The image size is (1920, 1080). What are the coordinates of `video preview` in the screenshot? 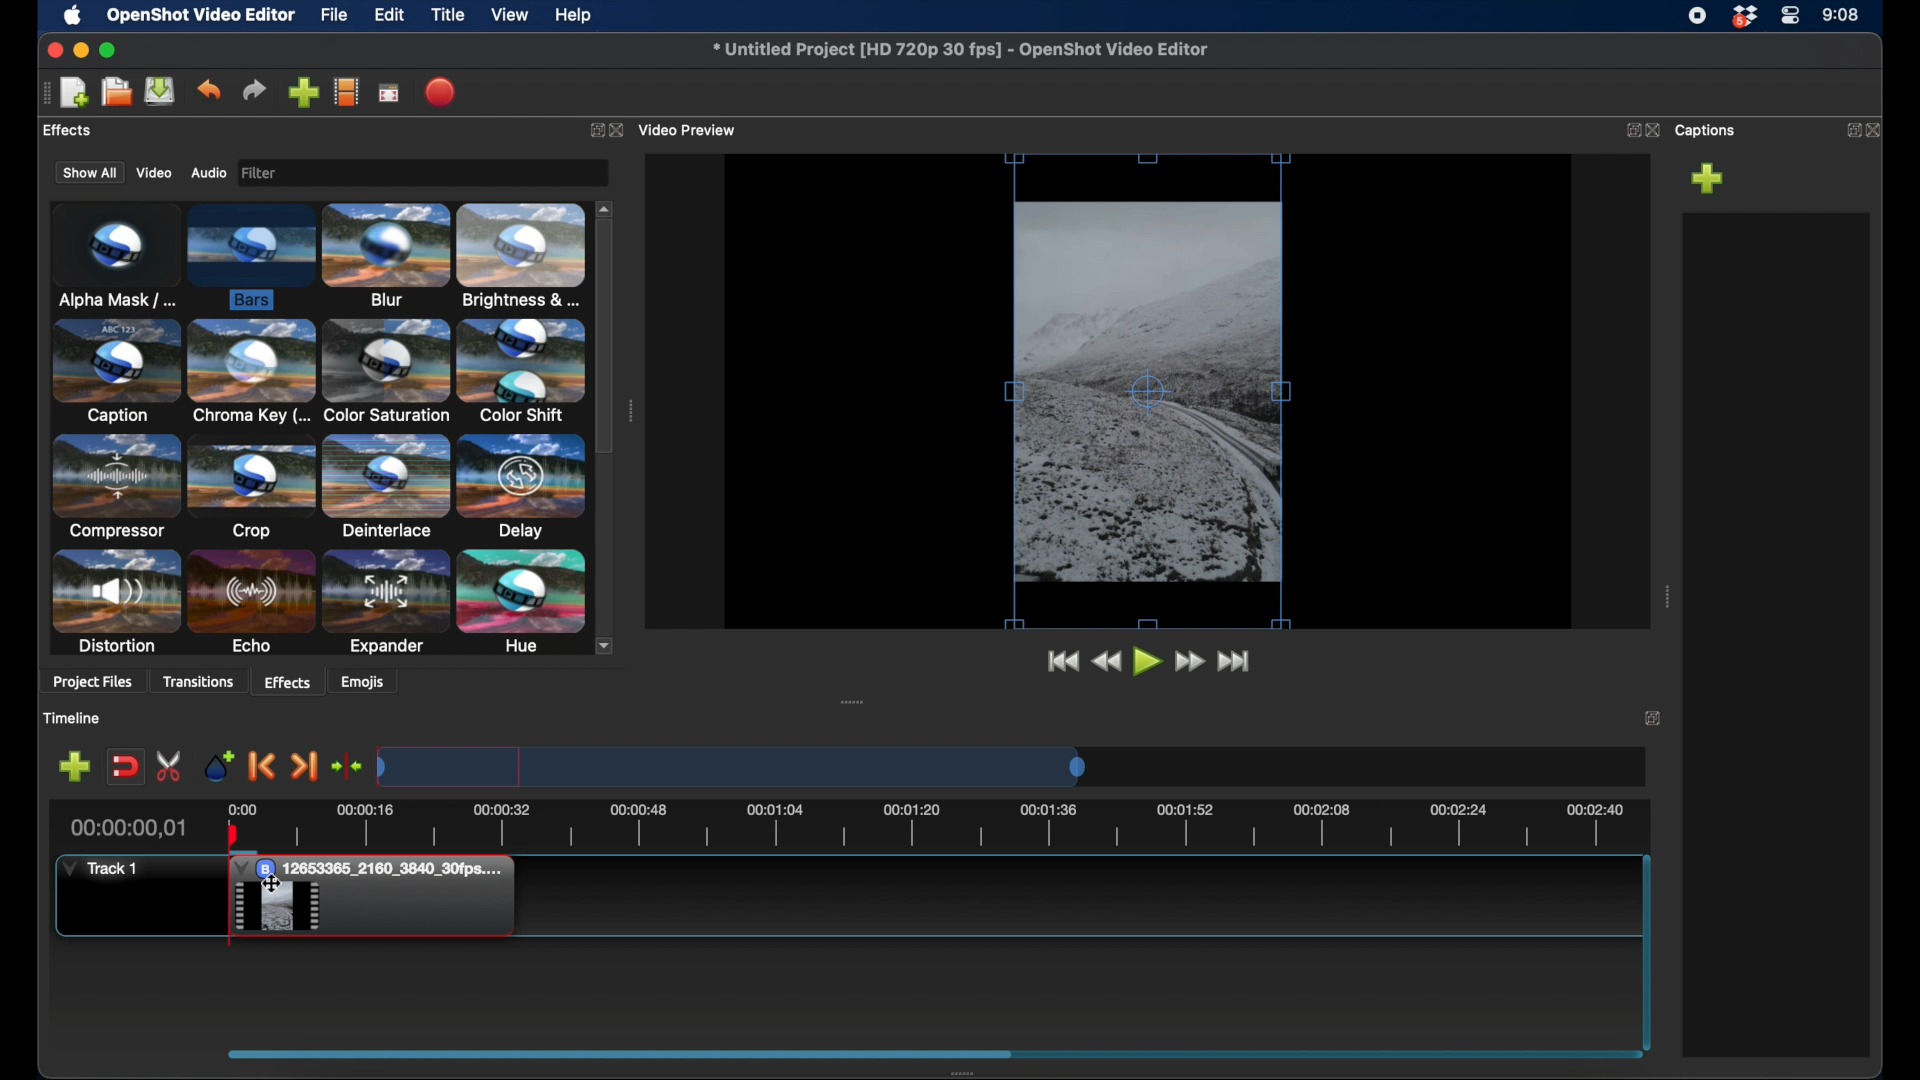 It's located at (692, 128).